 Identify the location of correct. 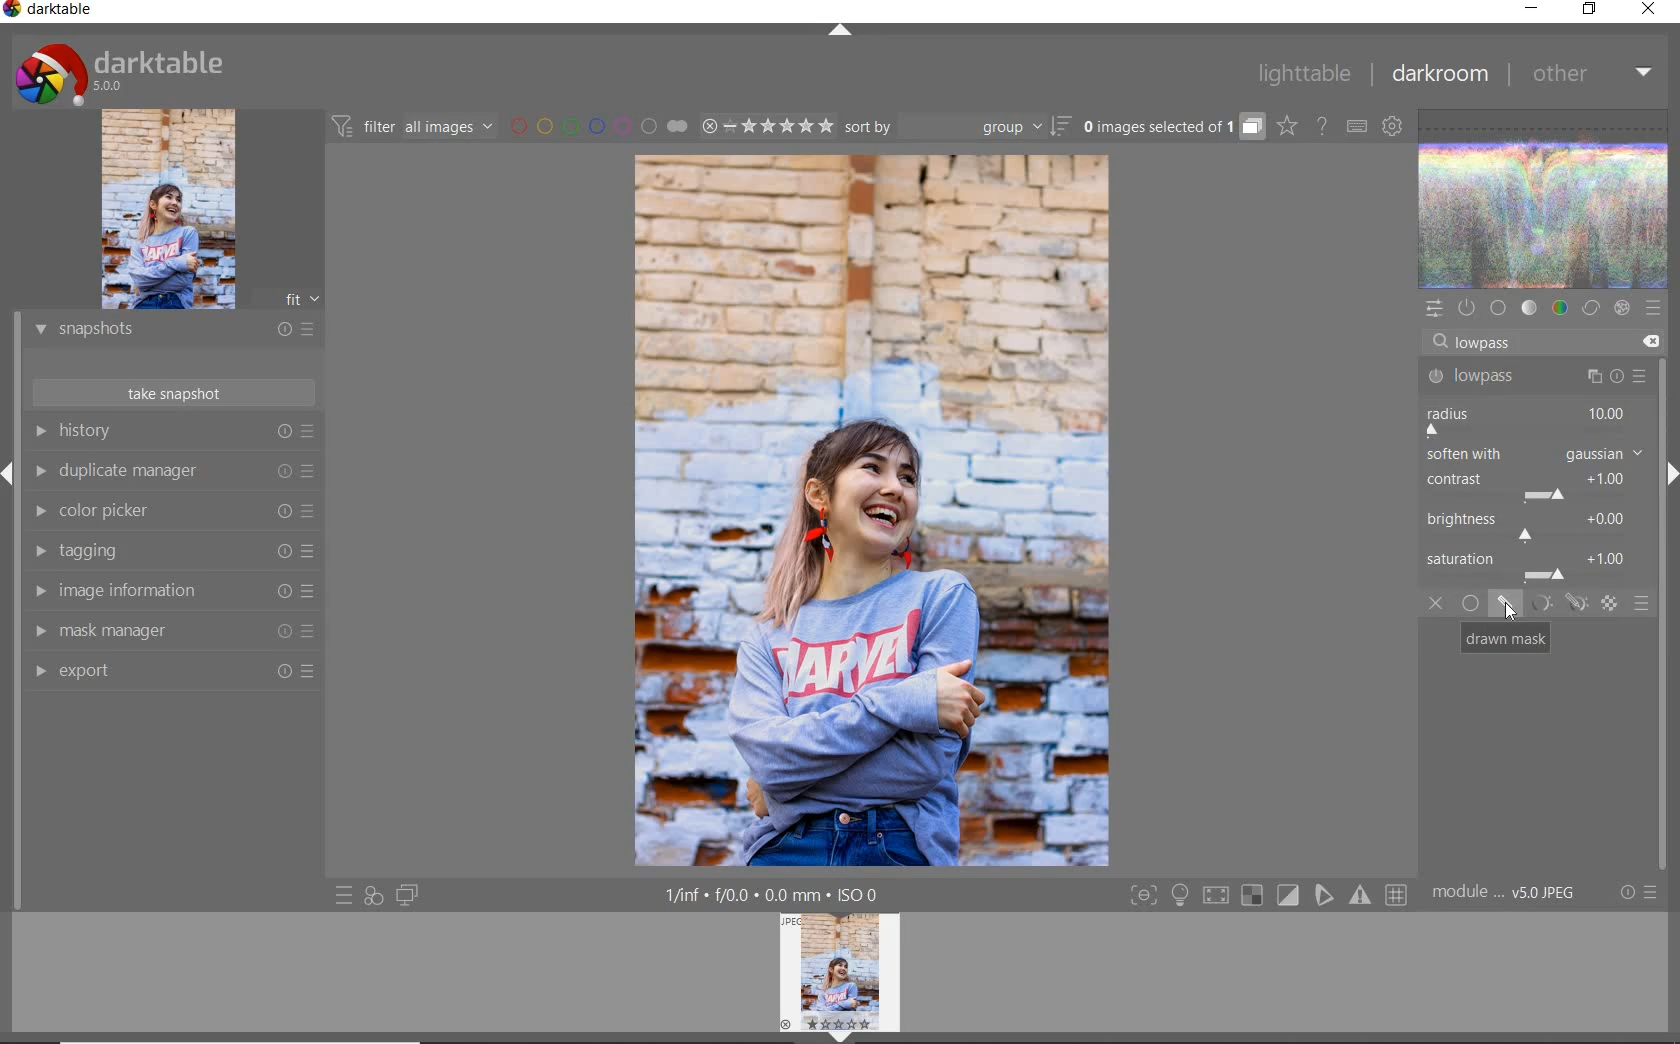
(1590, 309).